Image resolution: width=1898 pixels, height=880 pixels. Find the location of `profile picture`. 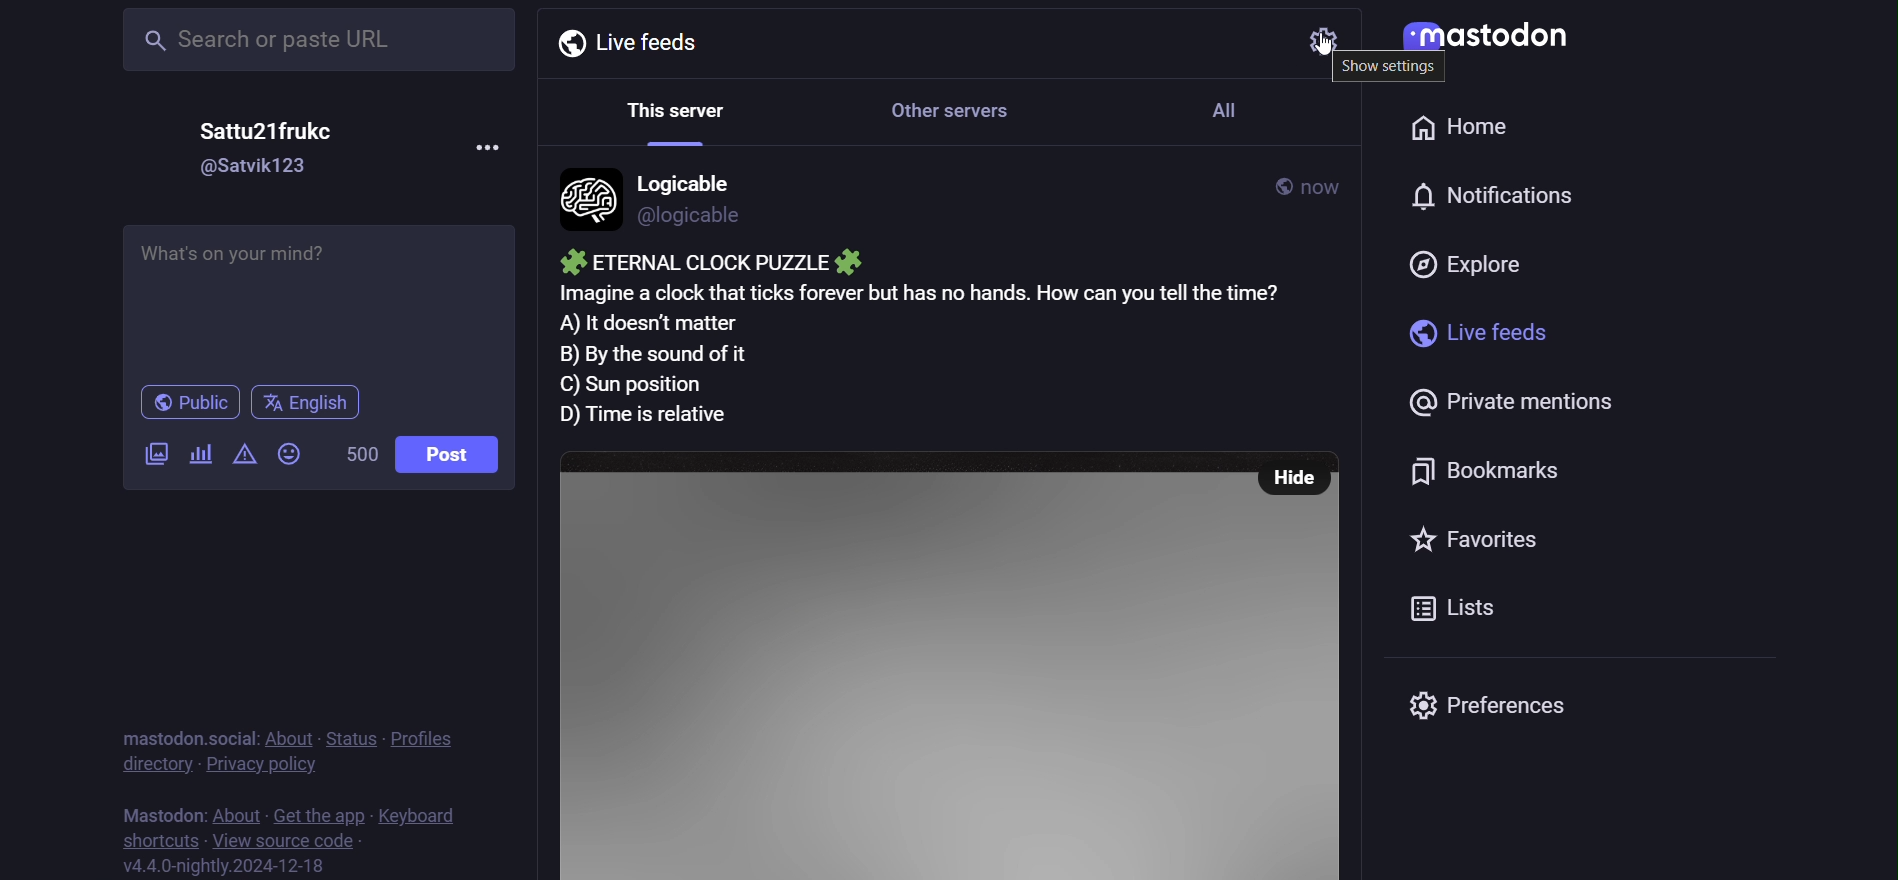

profile picture is located at coordinates (586, 197).